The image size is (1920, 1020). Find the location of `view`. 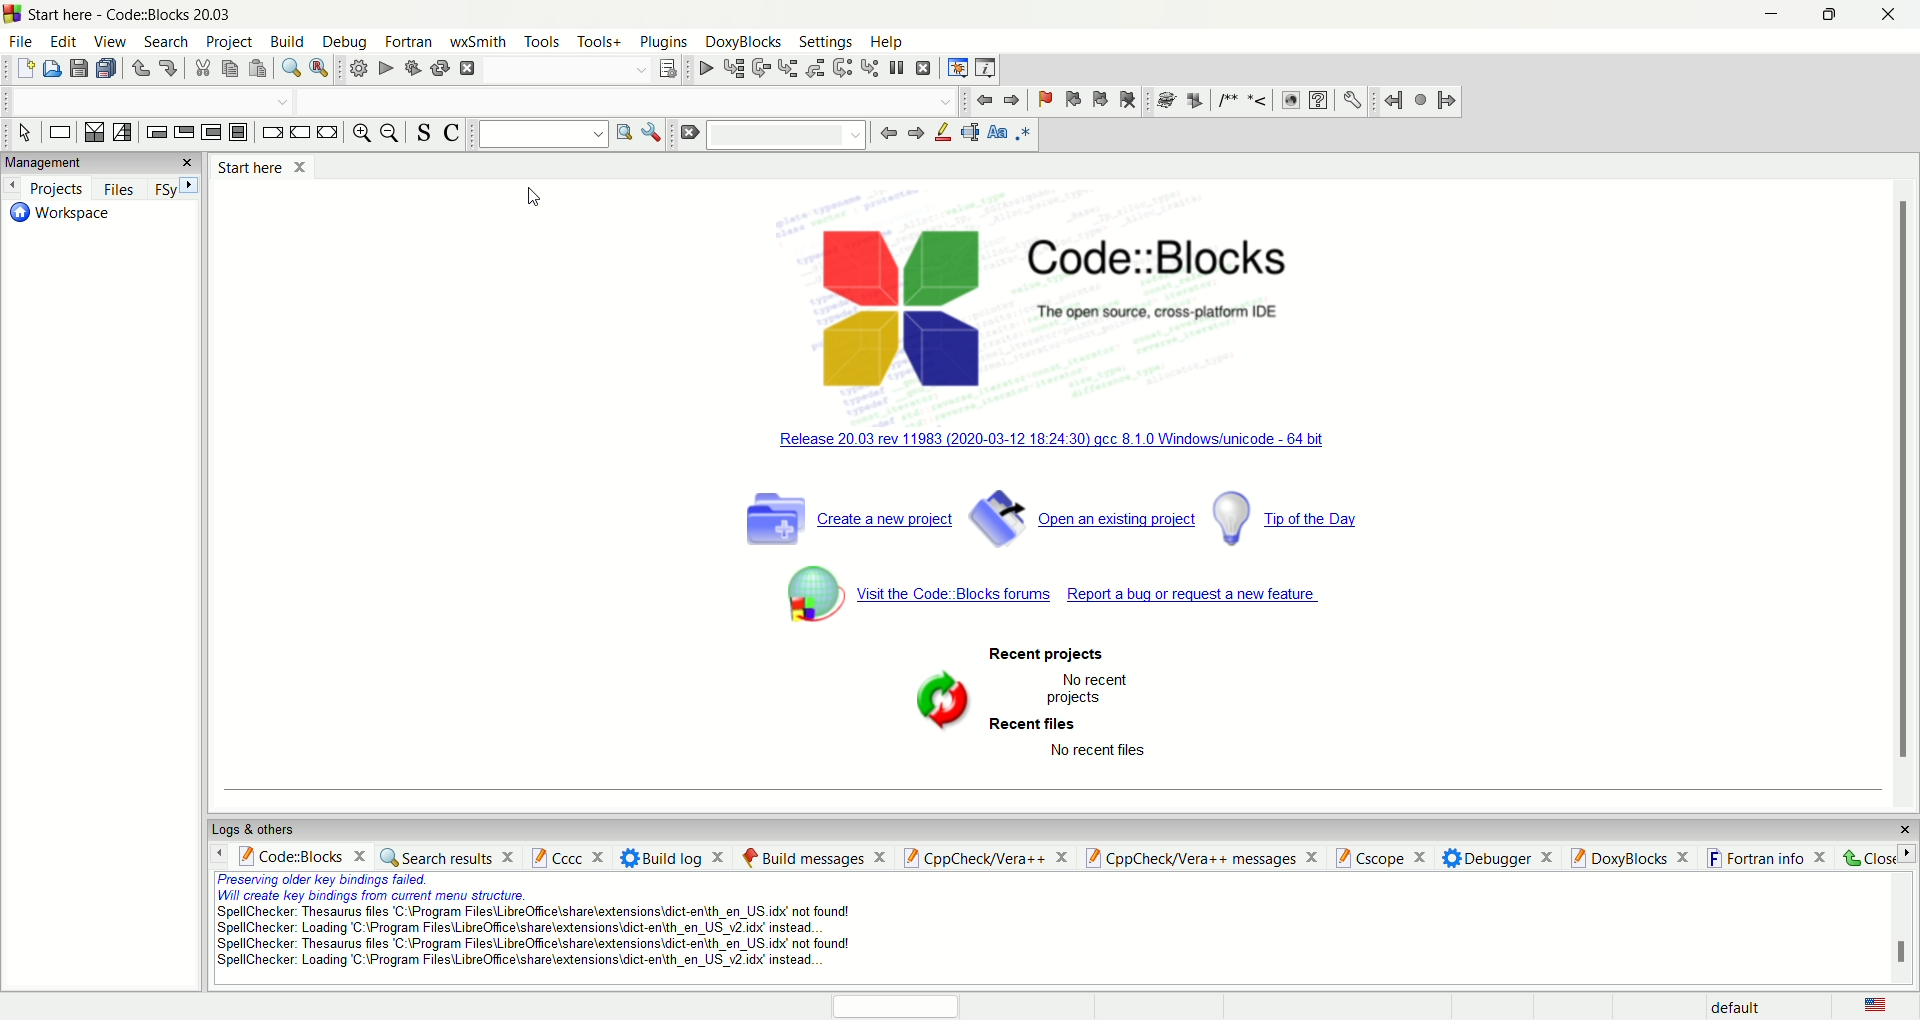

view is located at coordinates (111, 43).